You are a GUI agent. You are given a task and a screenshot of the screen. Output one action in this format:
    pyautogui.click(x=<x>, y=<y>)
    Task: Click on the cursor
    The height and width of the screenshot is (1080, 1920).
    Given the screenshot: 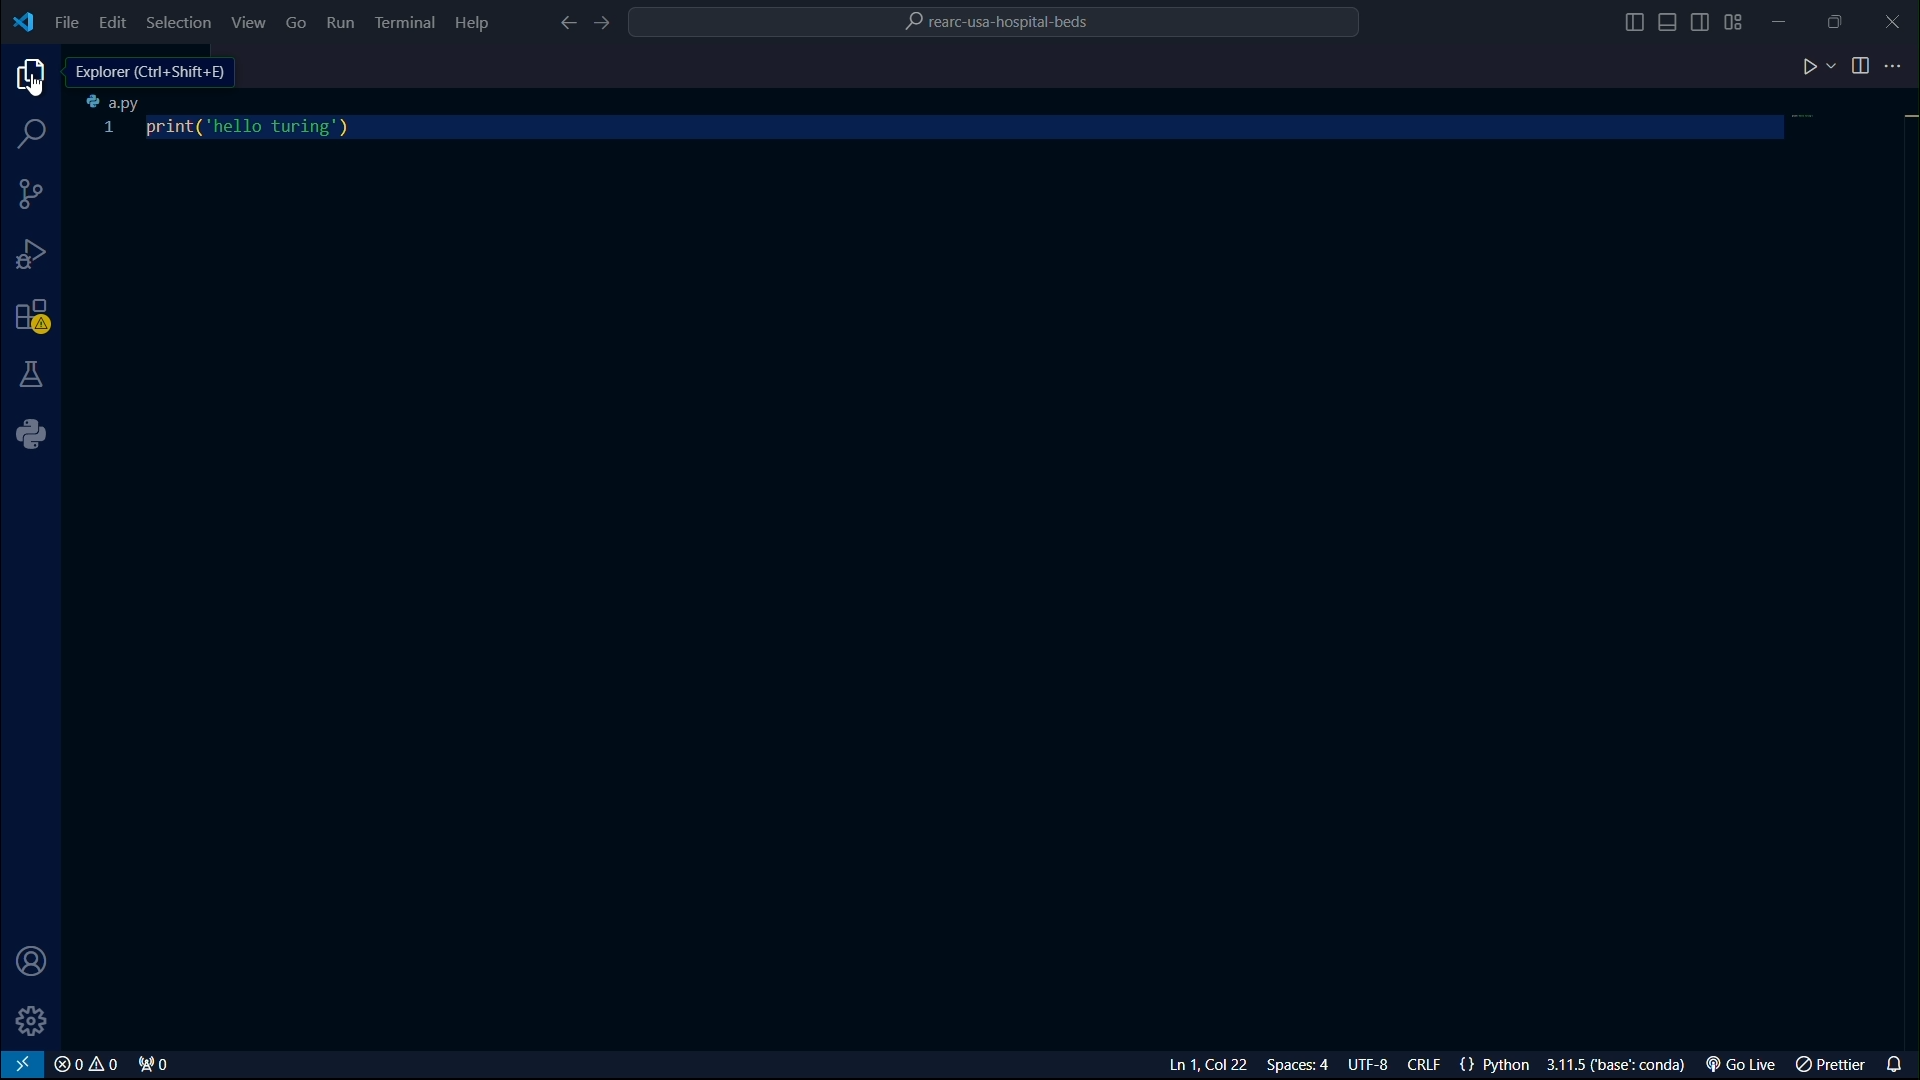 What is the action you would take?
    pyautogui.click(x=36, y=85)
    